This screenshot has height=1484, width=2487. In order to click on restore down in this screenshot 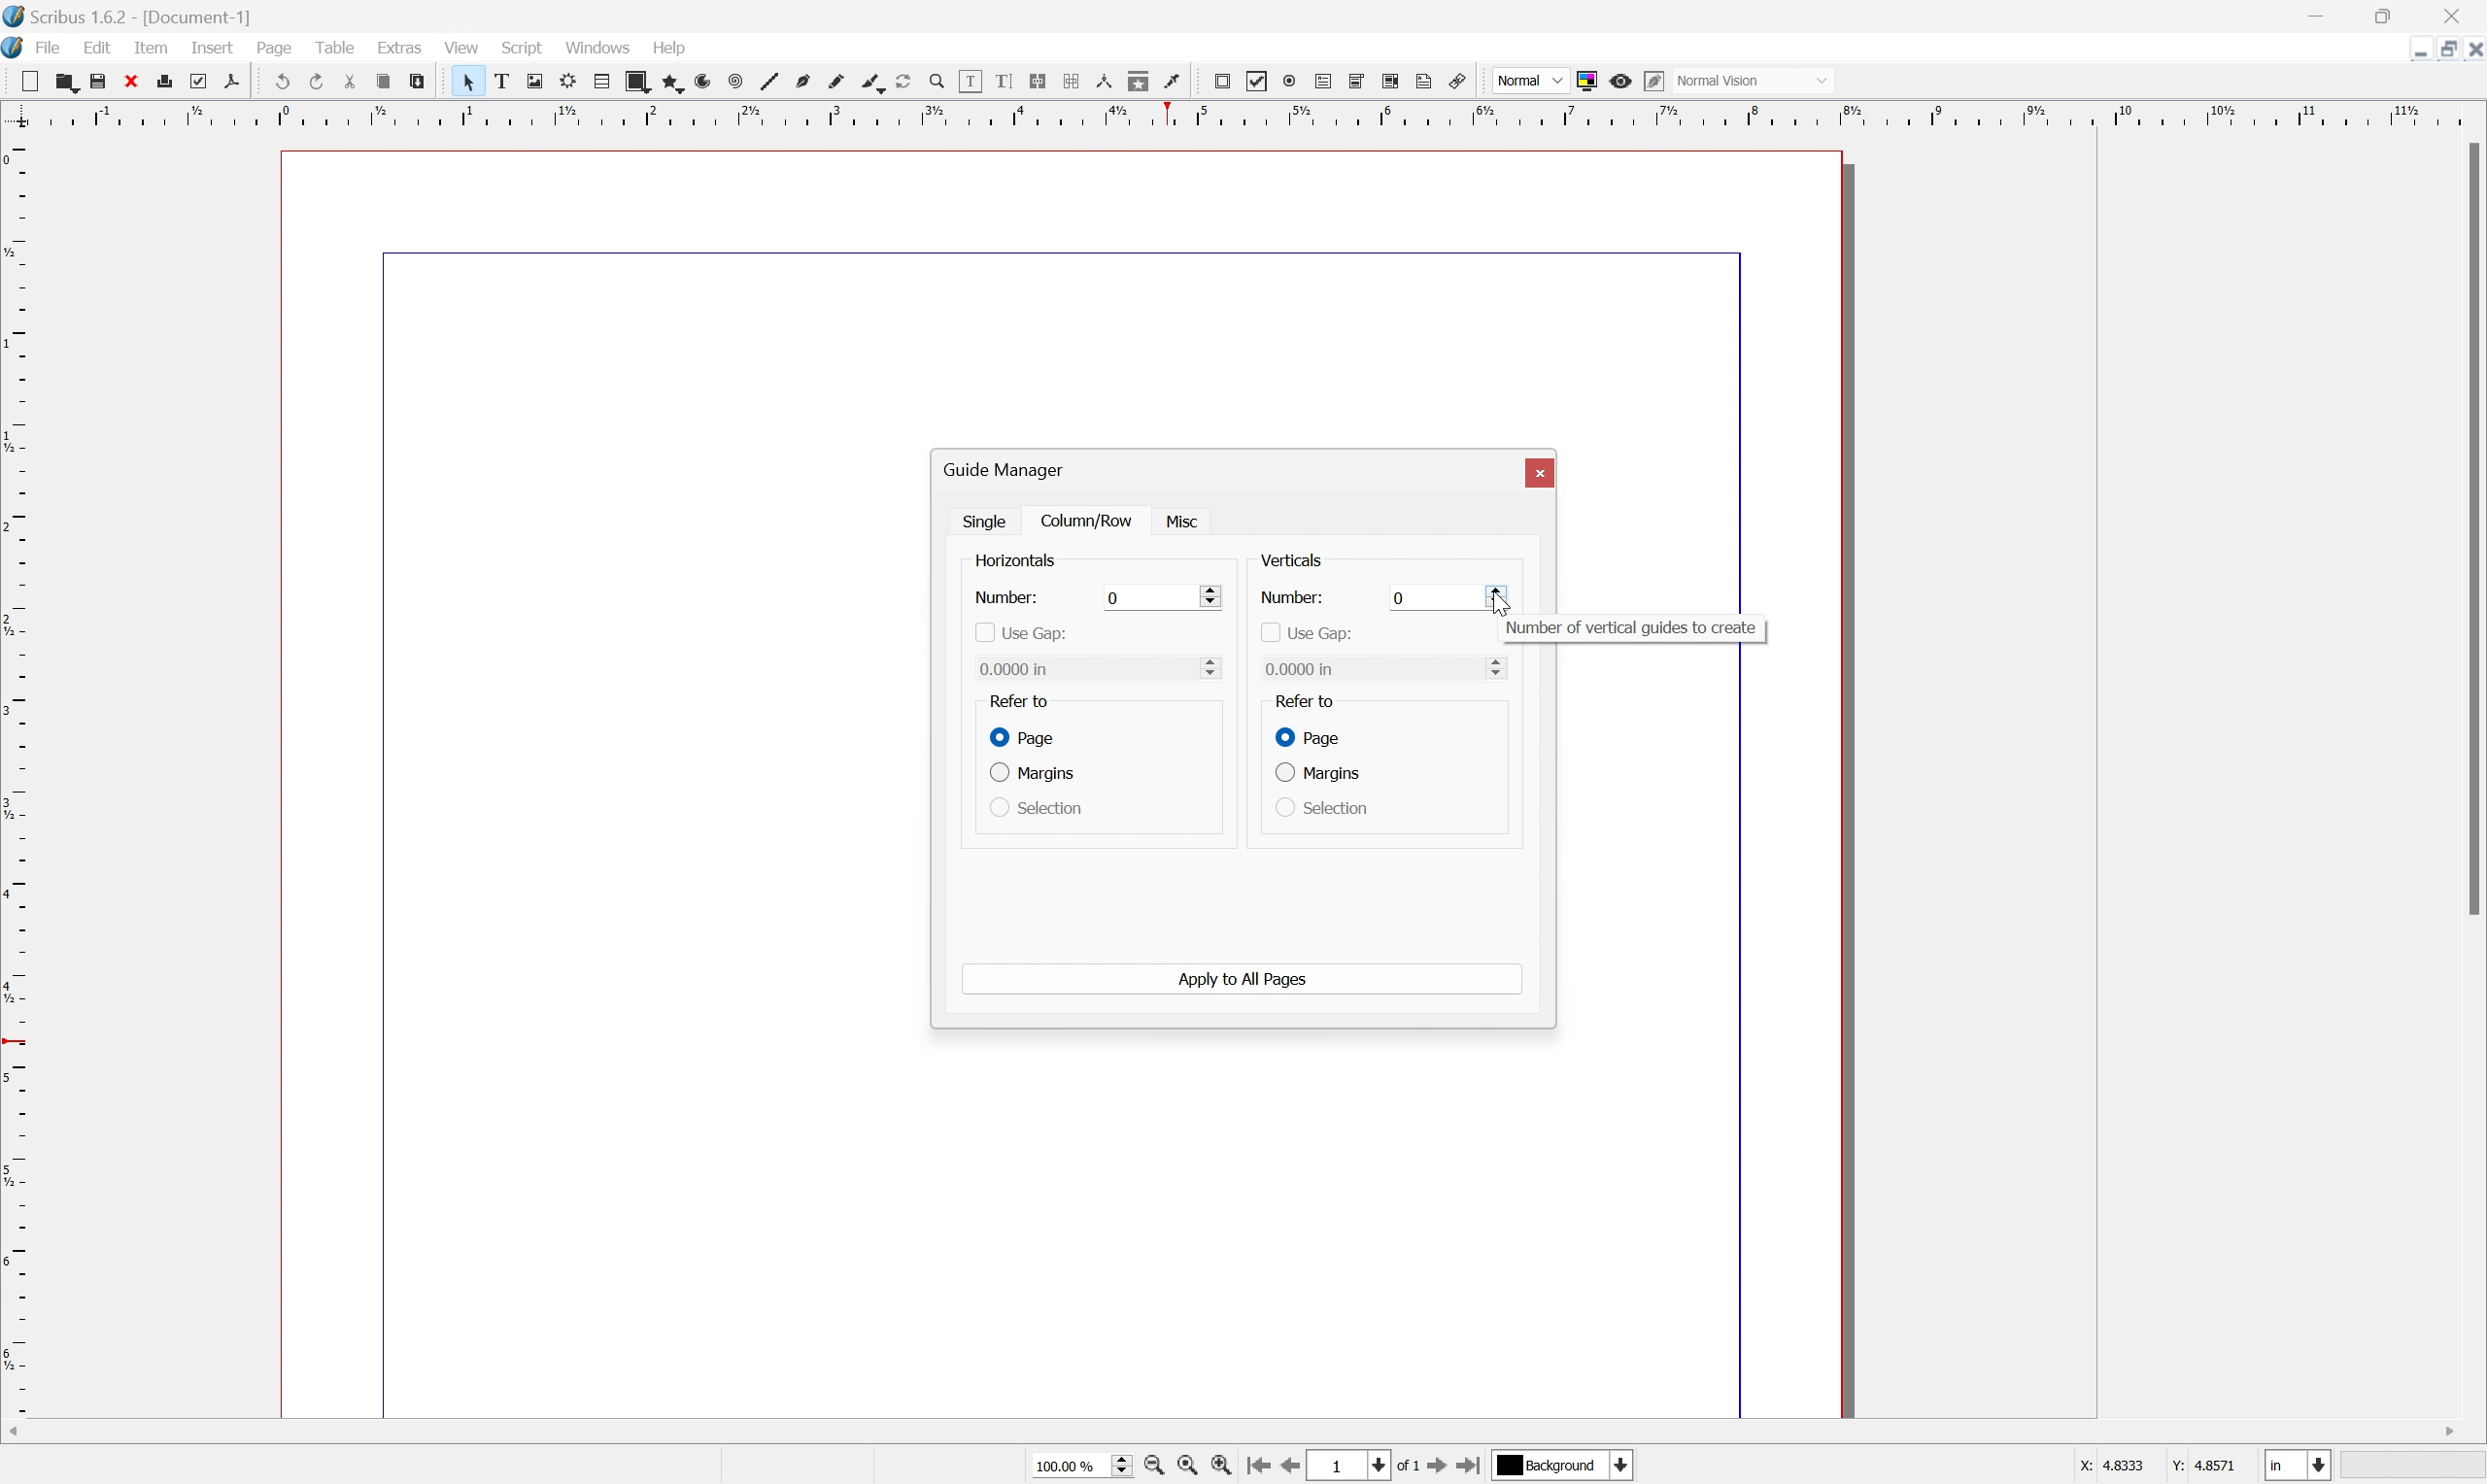, I will do `click(2440, 49)`.